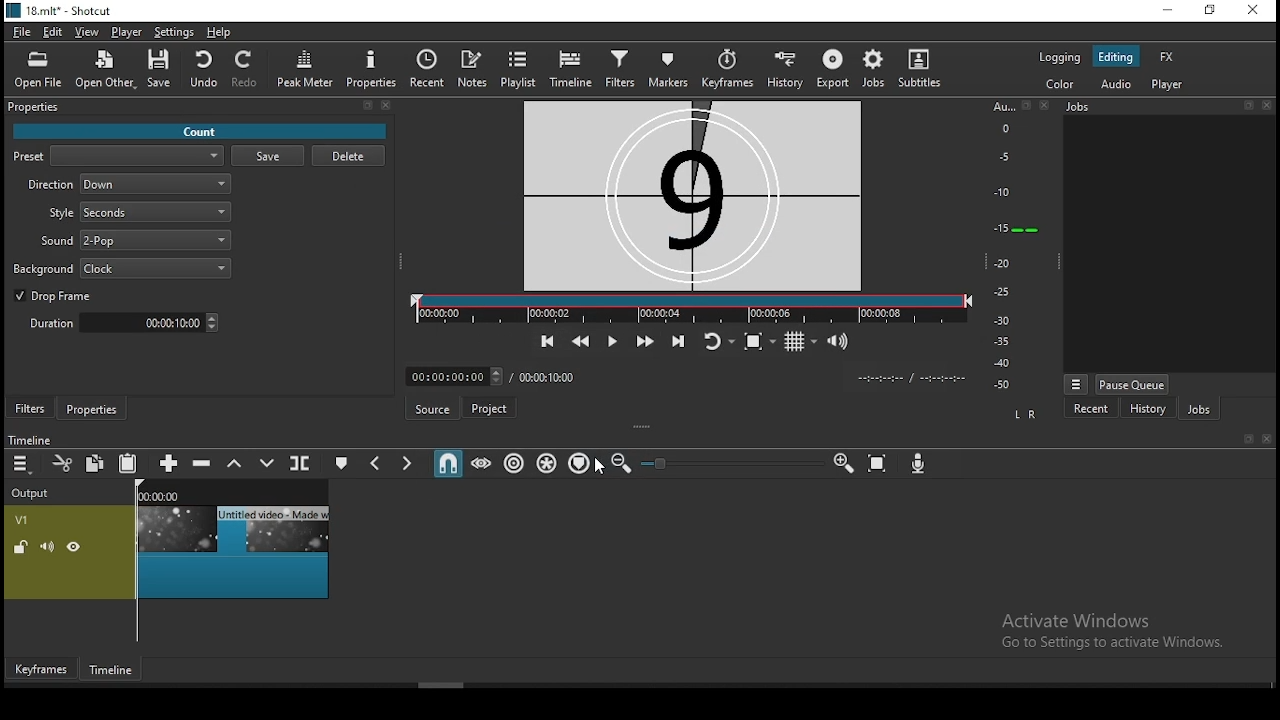 This screenshot has width=1280, height=720. Describe the element at coordinates (203, 69) in the screenshot. I see `undo` at that location.